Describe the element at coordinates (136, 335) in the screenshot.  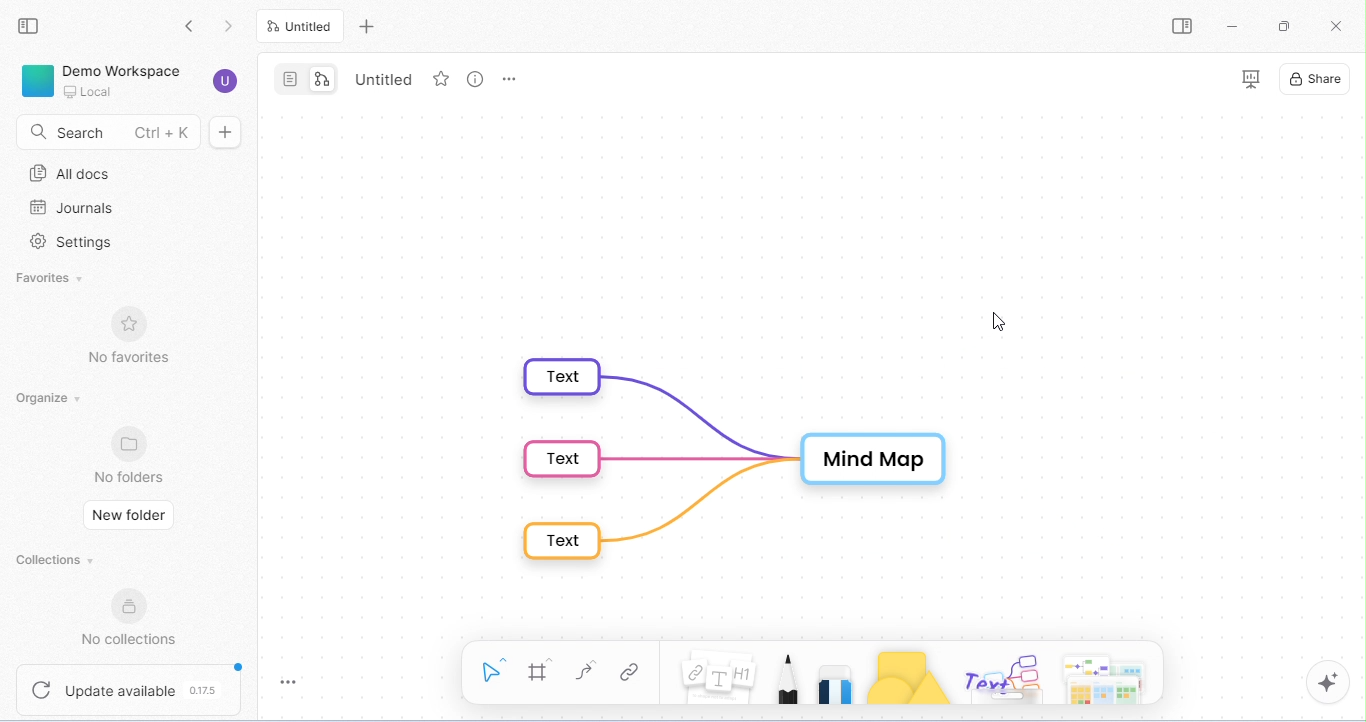
I see `no favorites` at that location.